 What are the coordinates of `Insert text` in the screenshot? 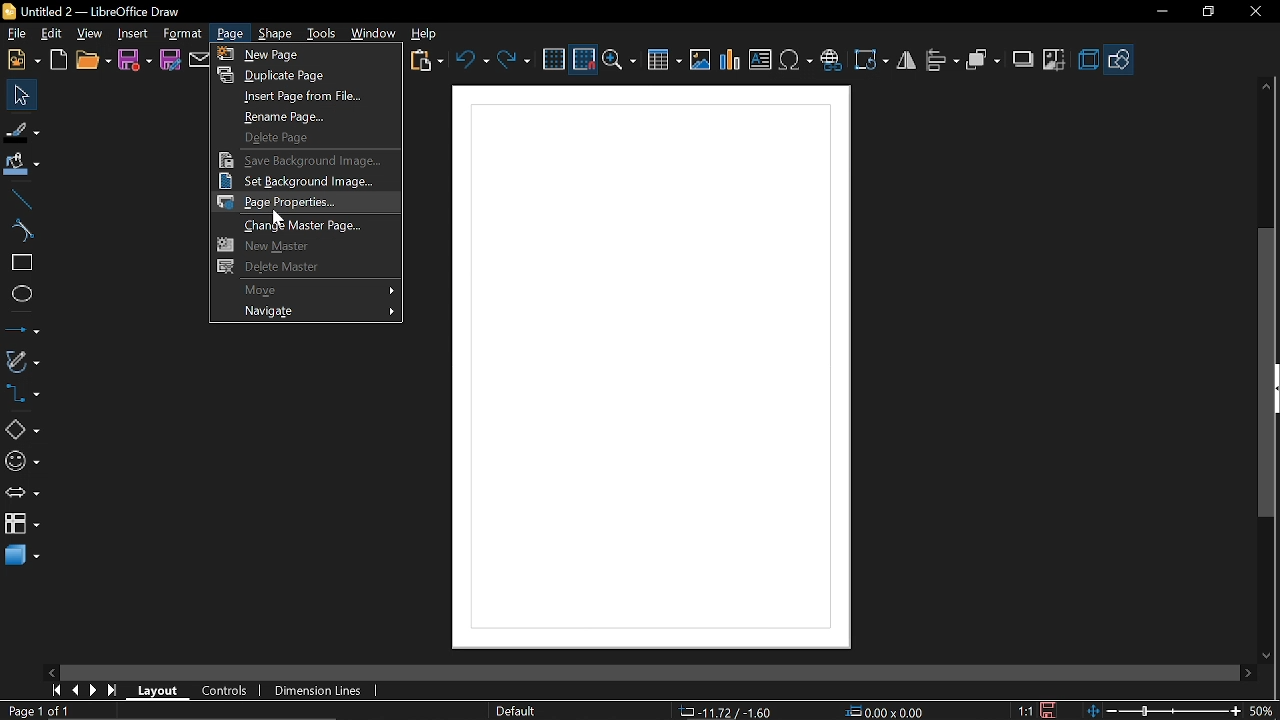 It's located at (760, 60).